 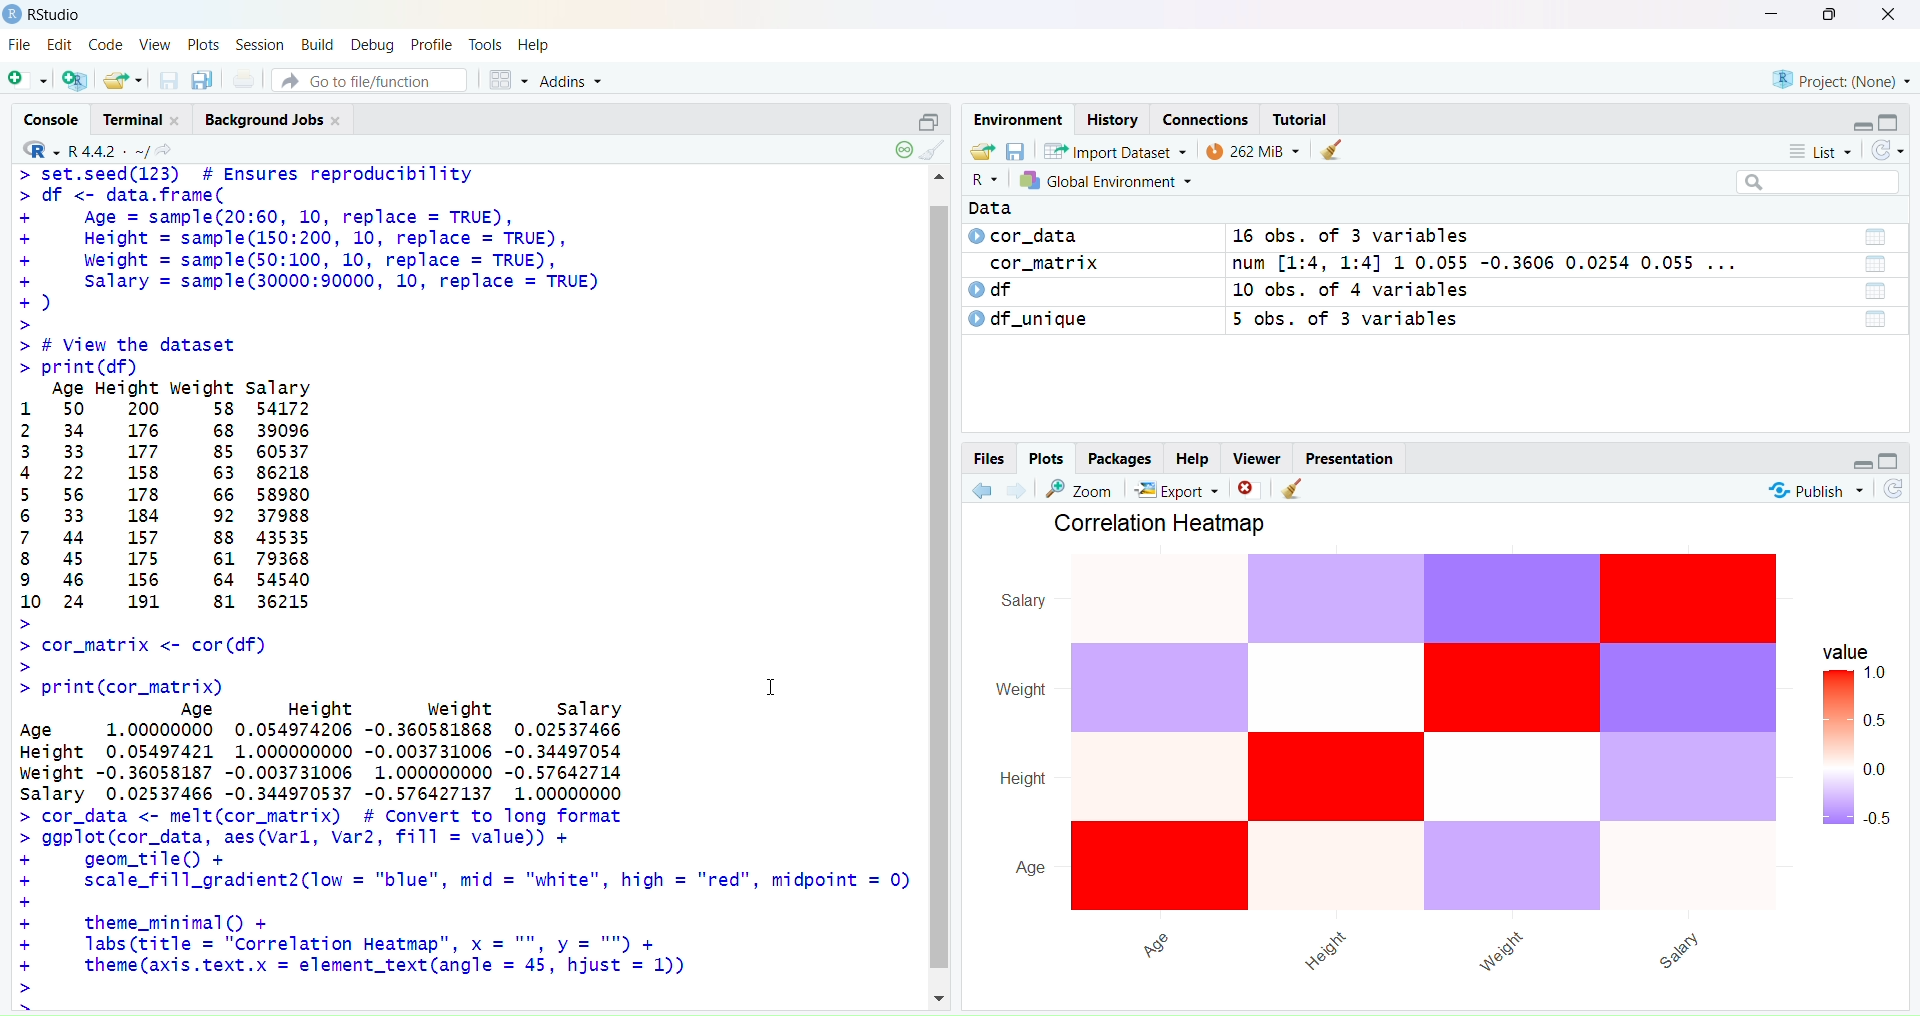 What do you see at coordinates (1295, 488) in the screenshot?
I see `Clear objects from the workplace` at bounding box center [1295, 488].